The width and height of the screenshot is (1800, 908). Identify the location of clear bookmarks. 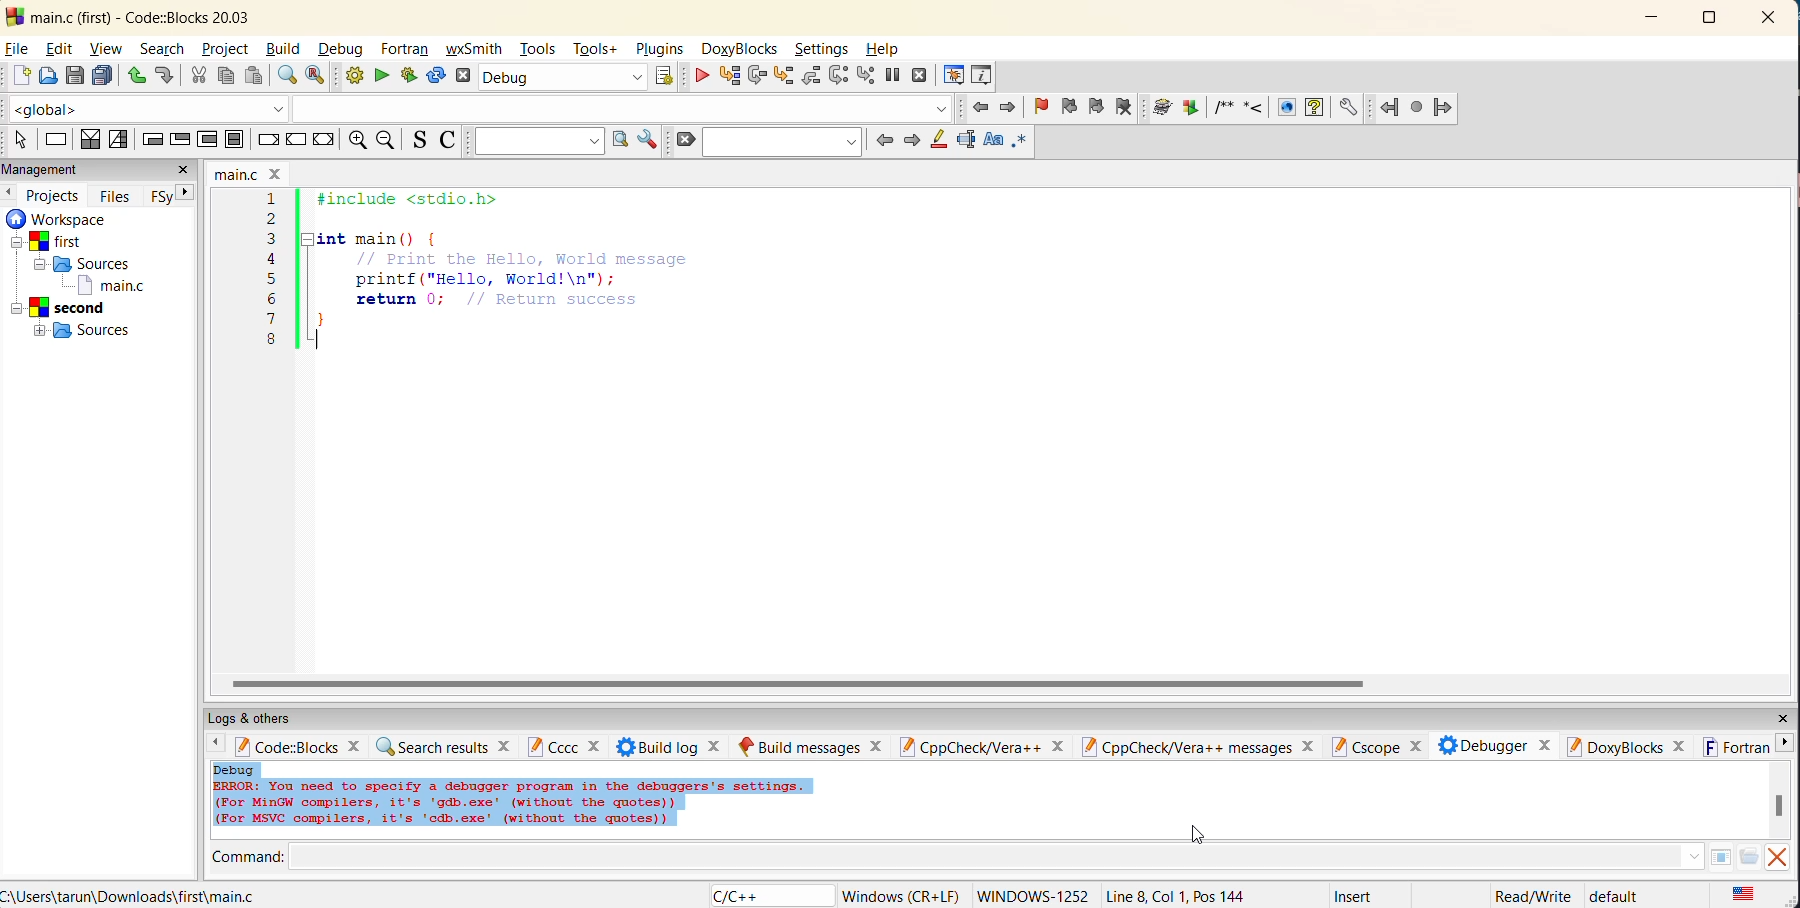
(1127, 107).